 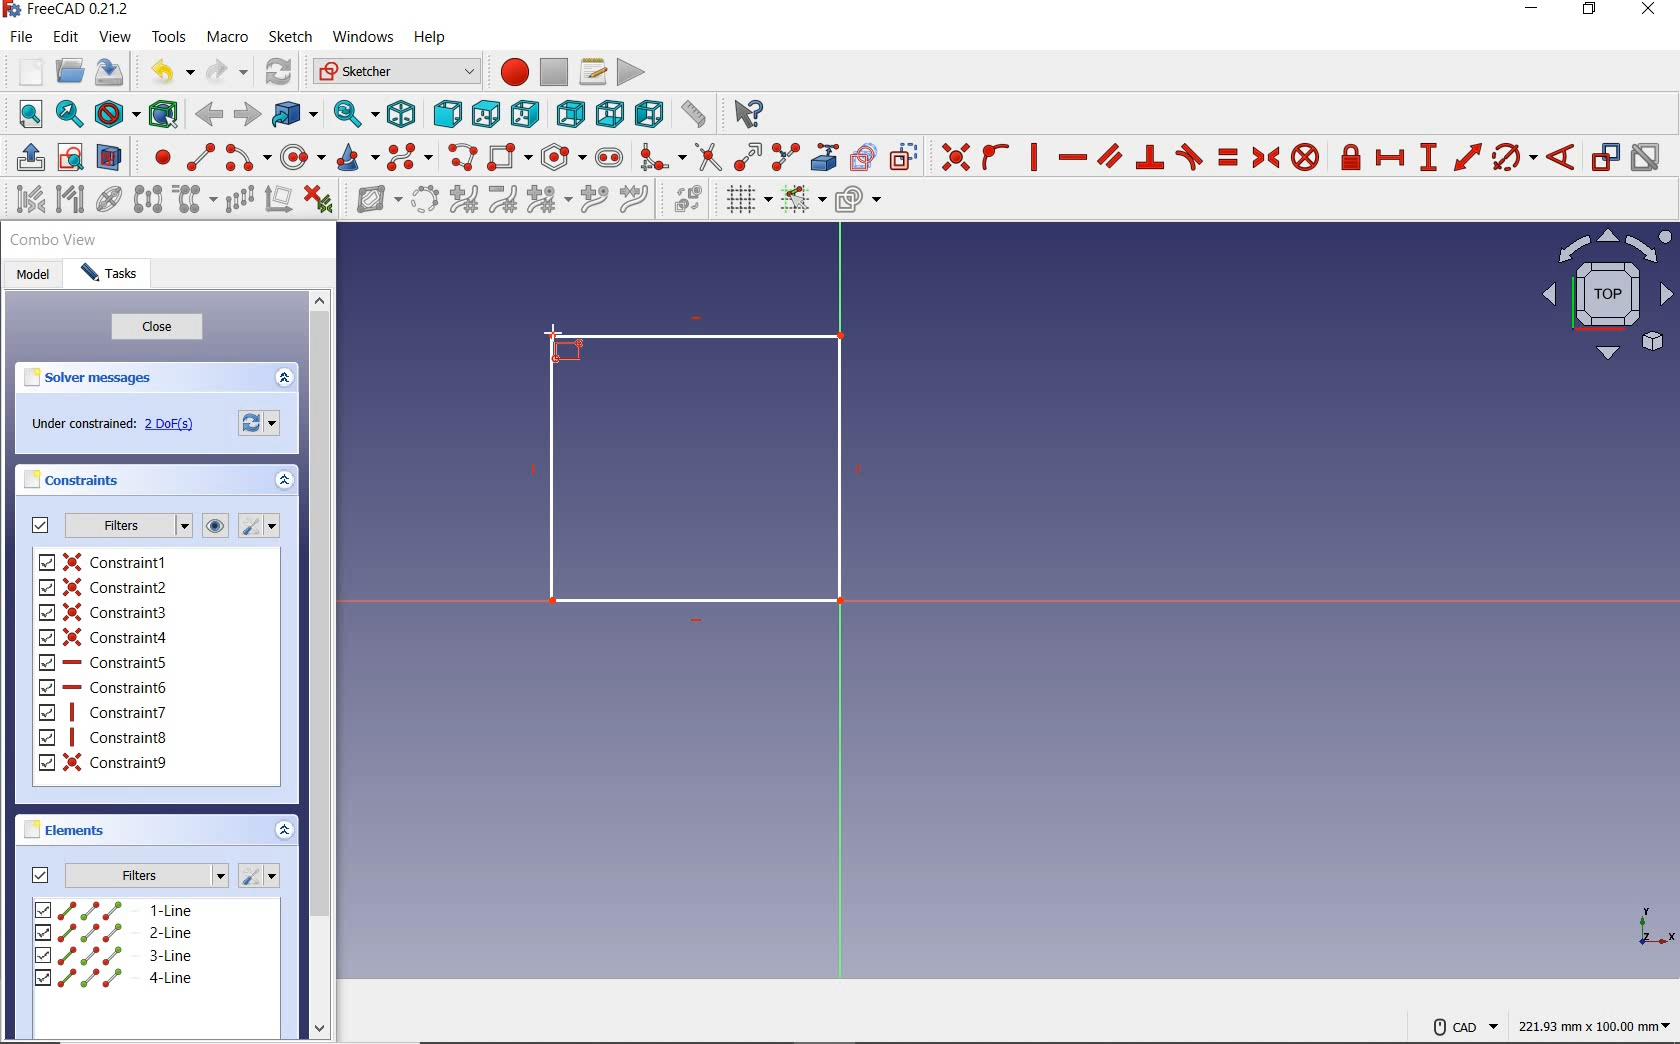 I want to click on filters, so click(x=129, y=875).